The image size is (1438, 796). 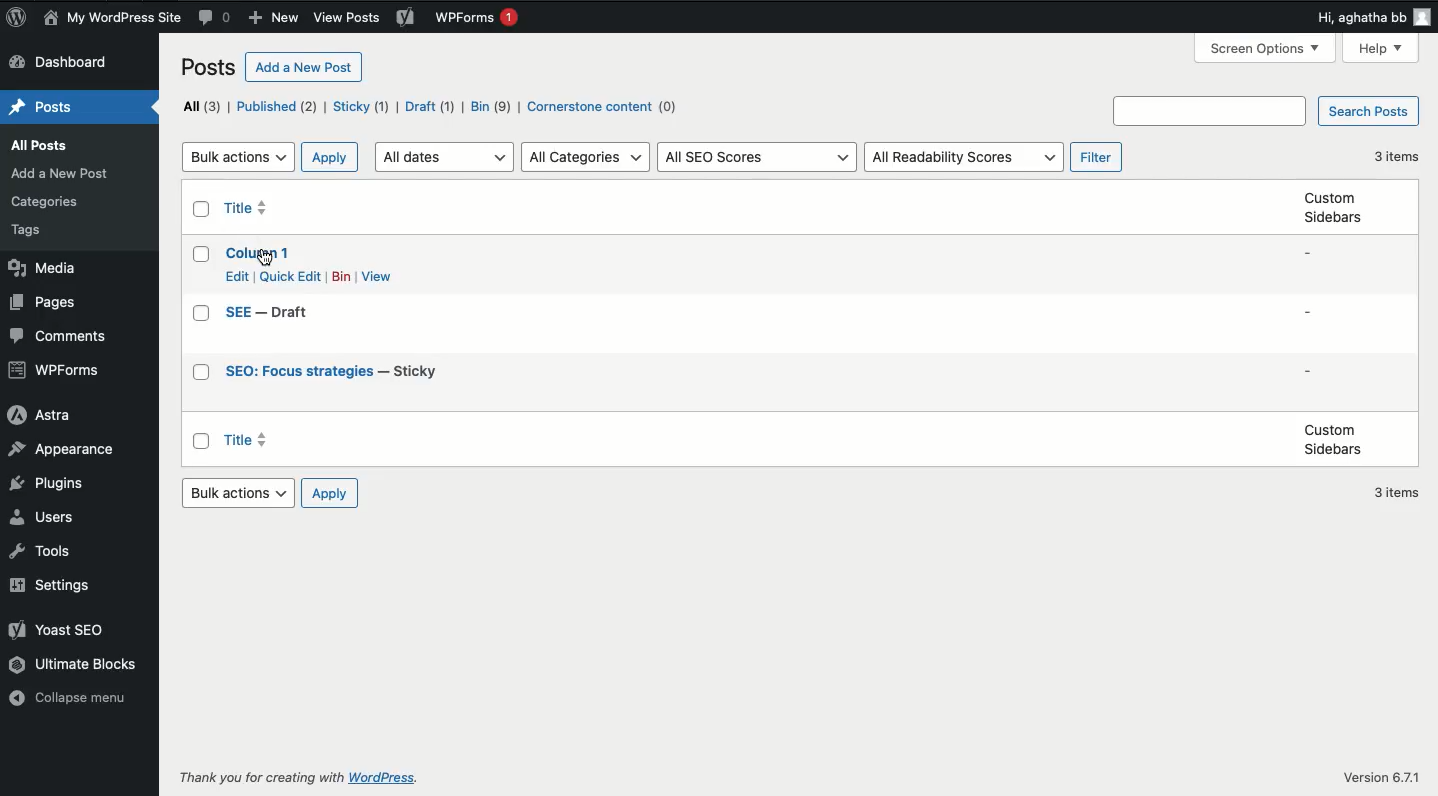 What do you see at coordinates (27, 230) in the screenshot?
I see `Tags` at bounding box center [27, 230].